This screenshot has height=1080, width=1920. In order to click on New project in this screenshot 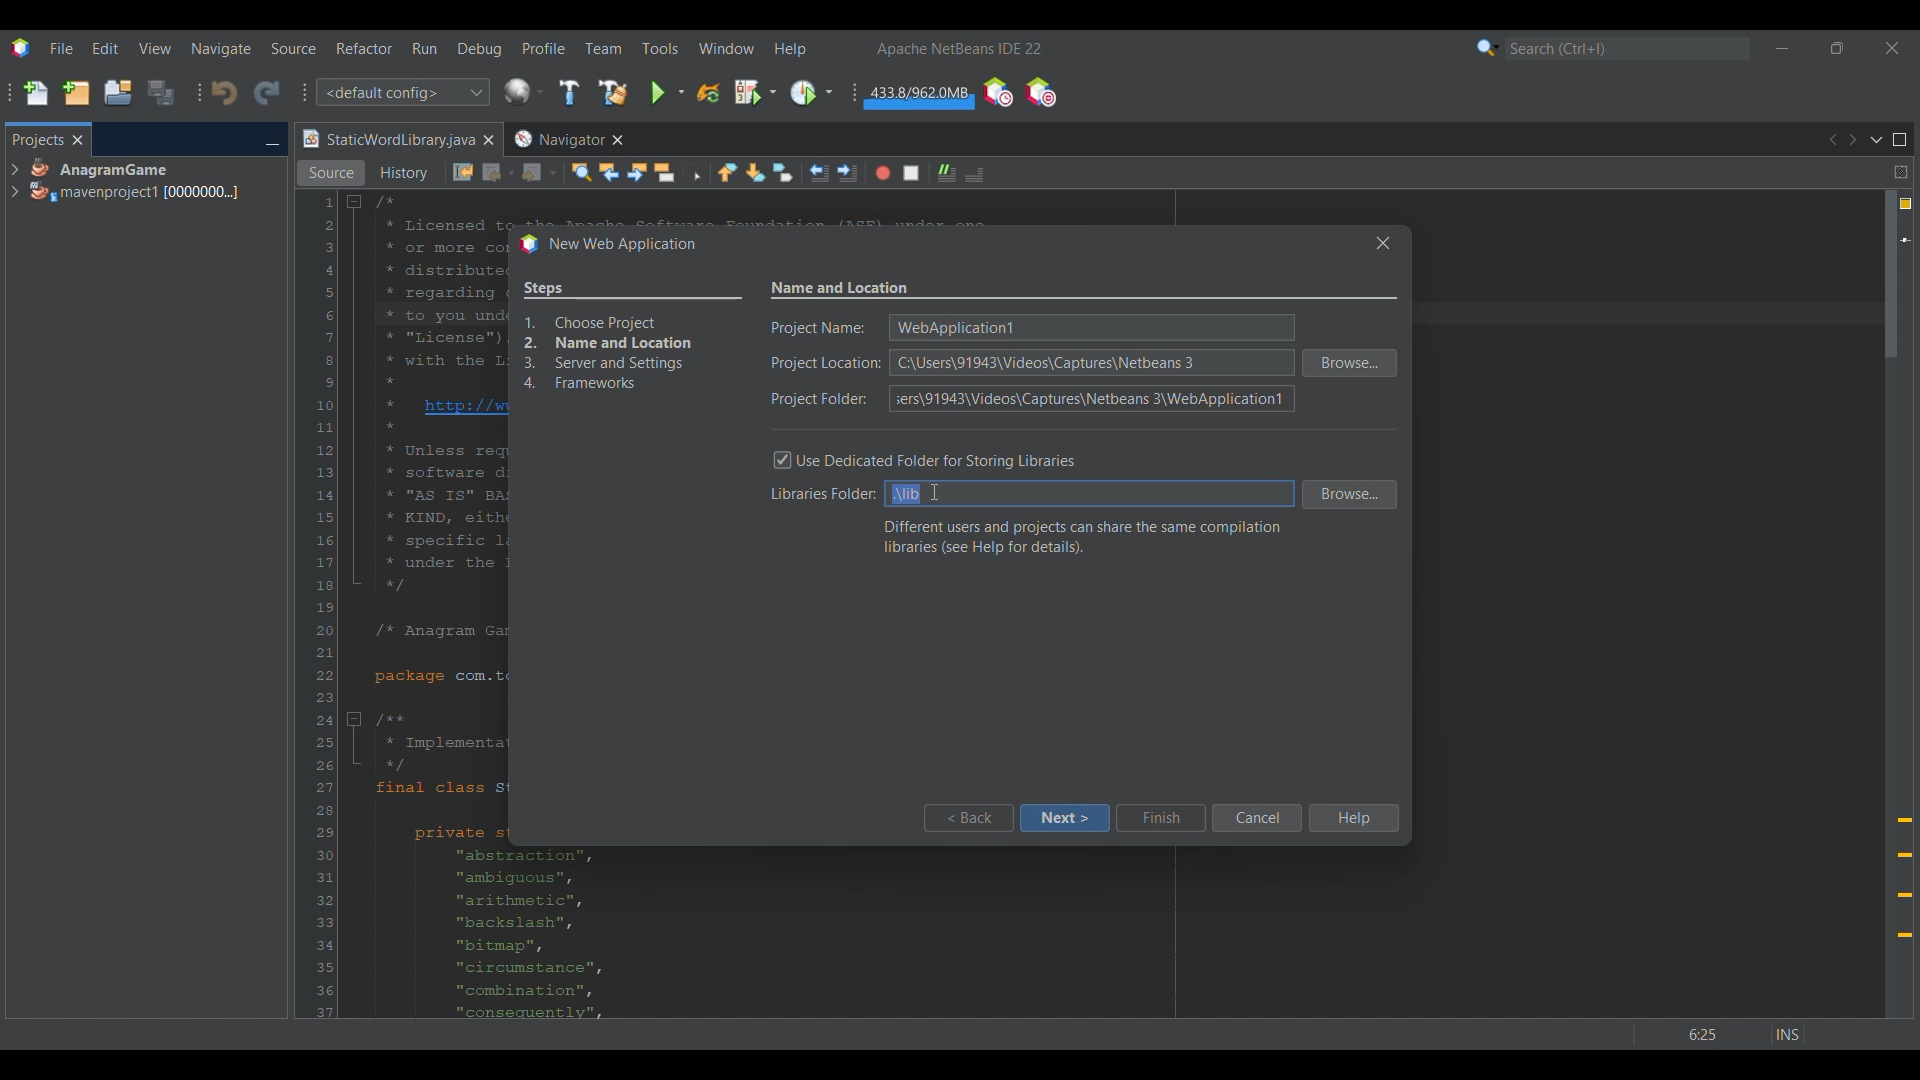, I will do `click(76, 92)`.